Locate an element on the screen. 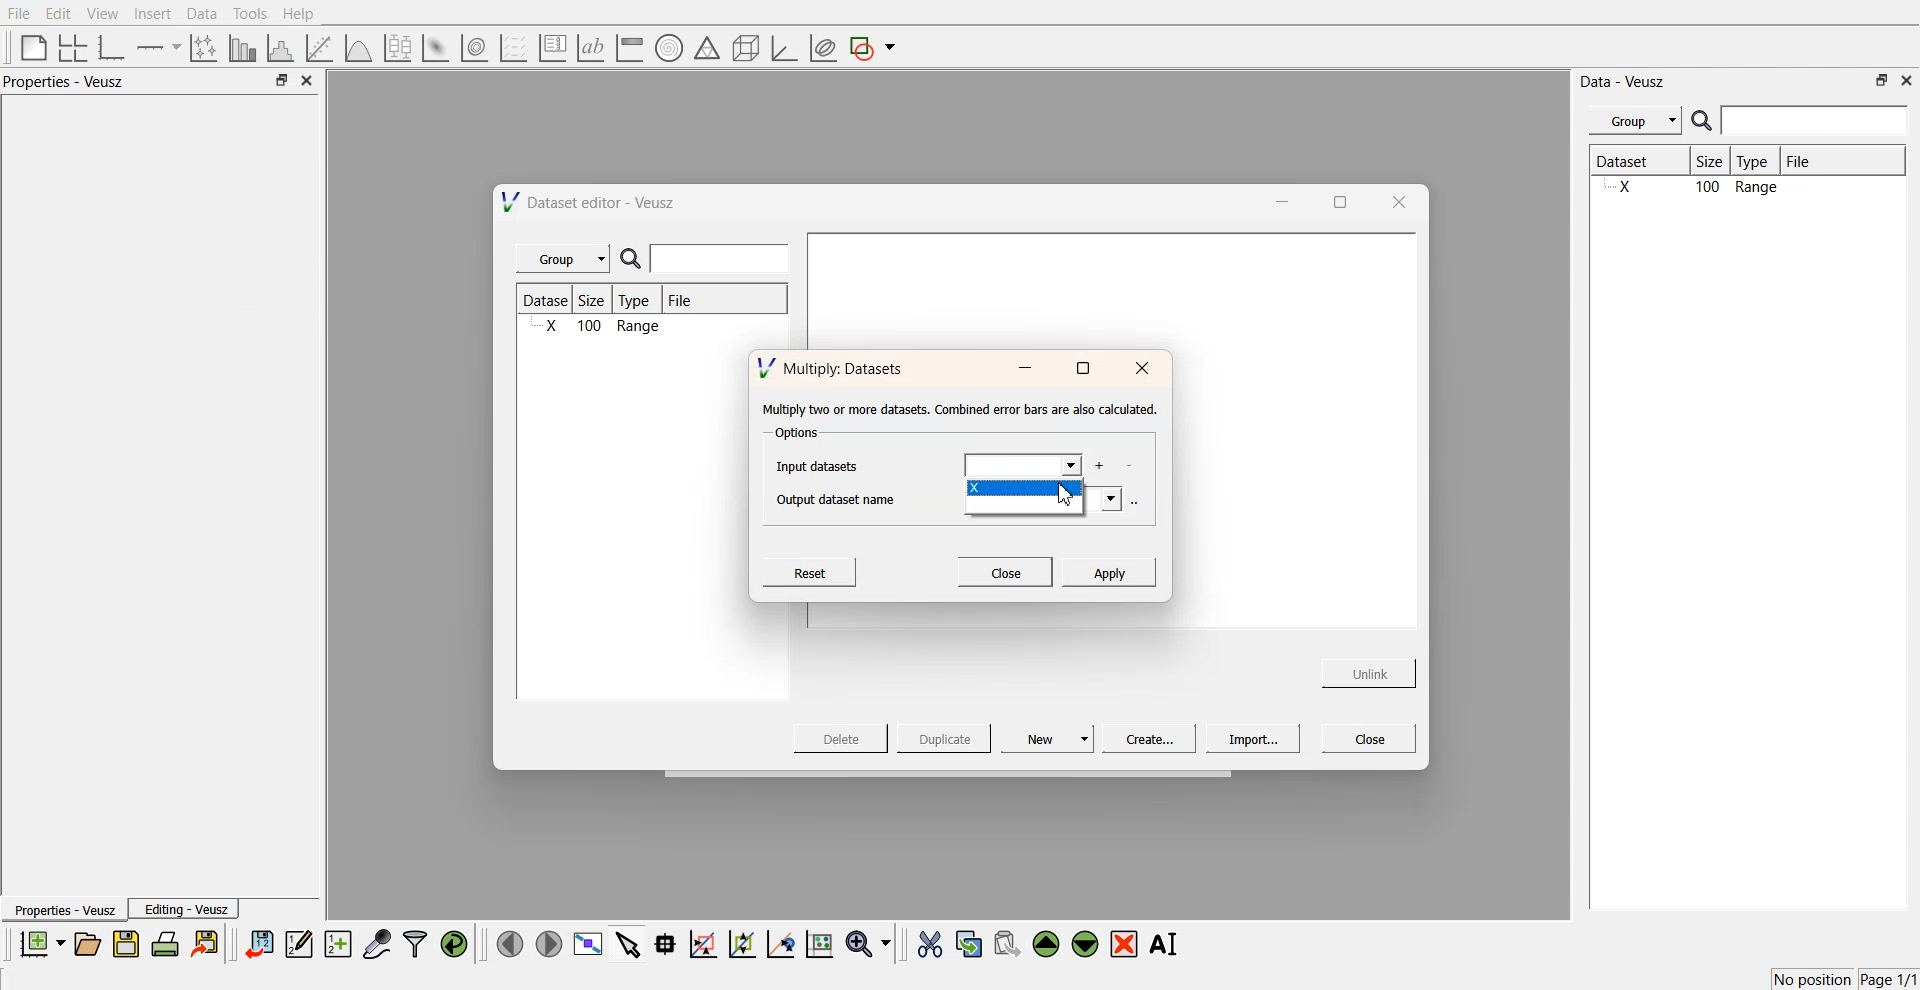  Delete is located at coordinates (843, 737).